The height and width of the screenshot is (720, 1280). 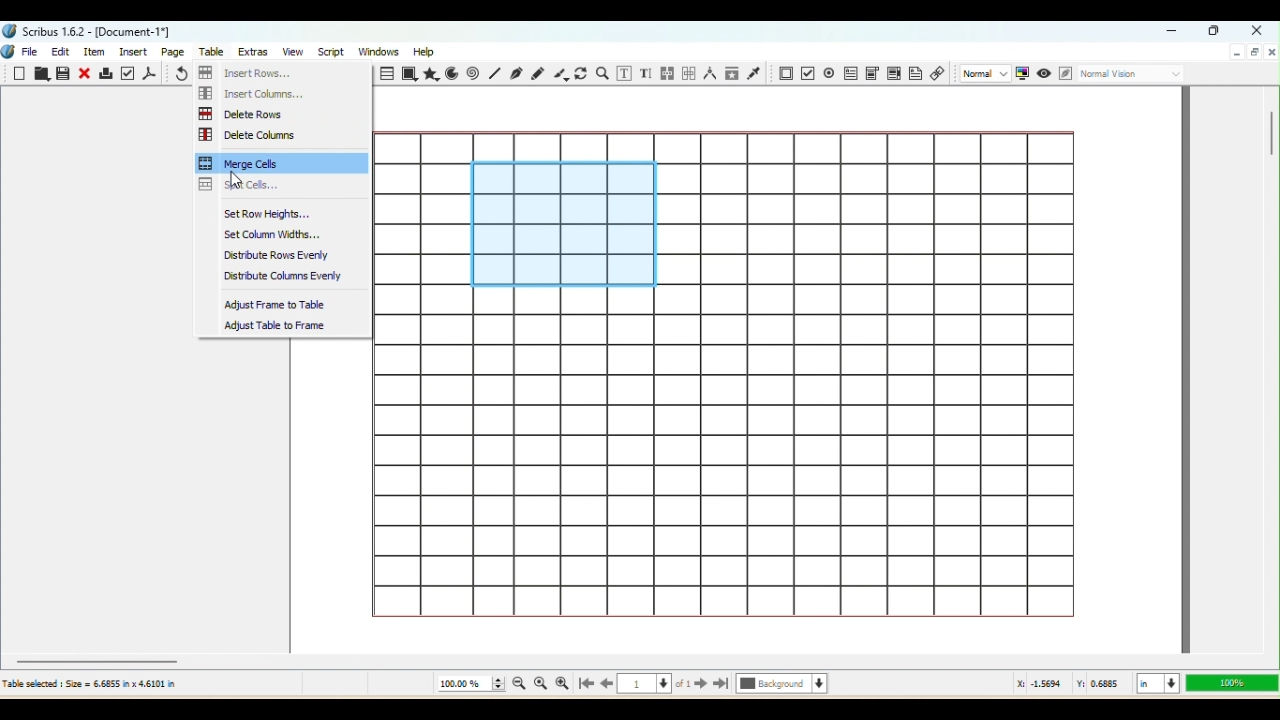 What do you see at coordinates (277, 255) in the screenshot?
I see `Distribute Rows Evenly` at bounding box center [277, 255].